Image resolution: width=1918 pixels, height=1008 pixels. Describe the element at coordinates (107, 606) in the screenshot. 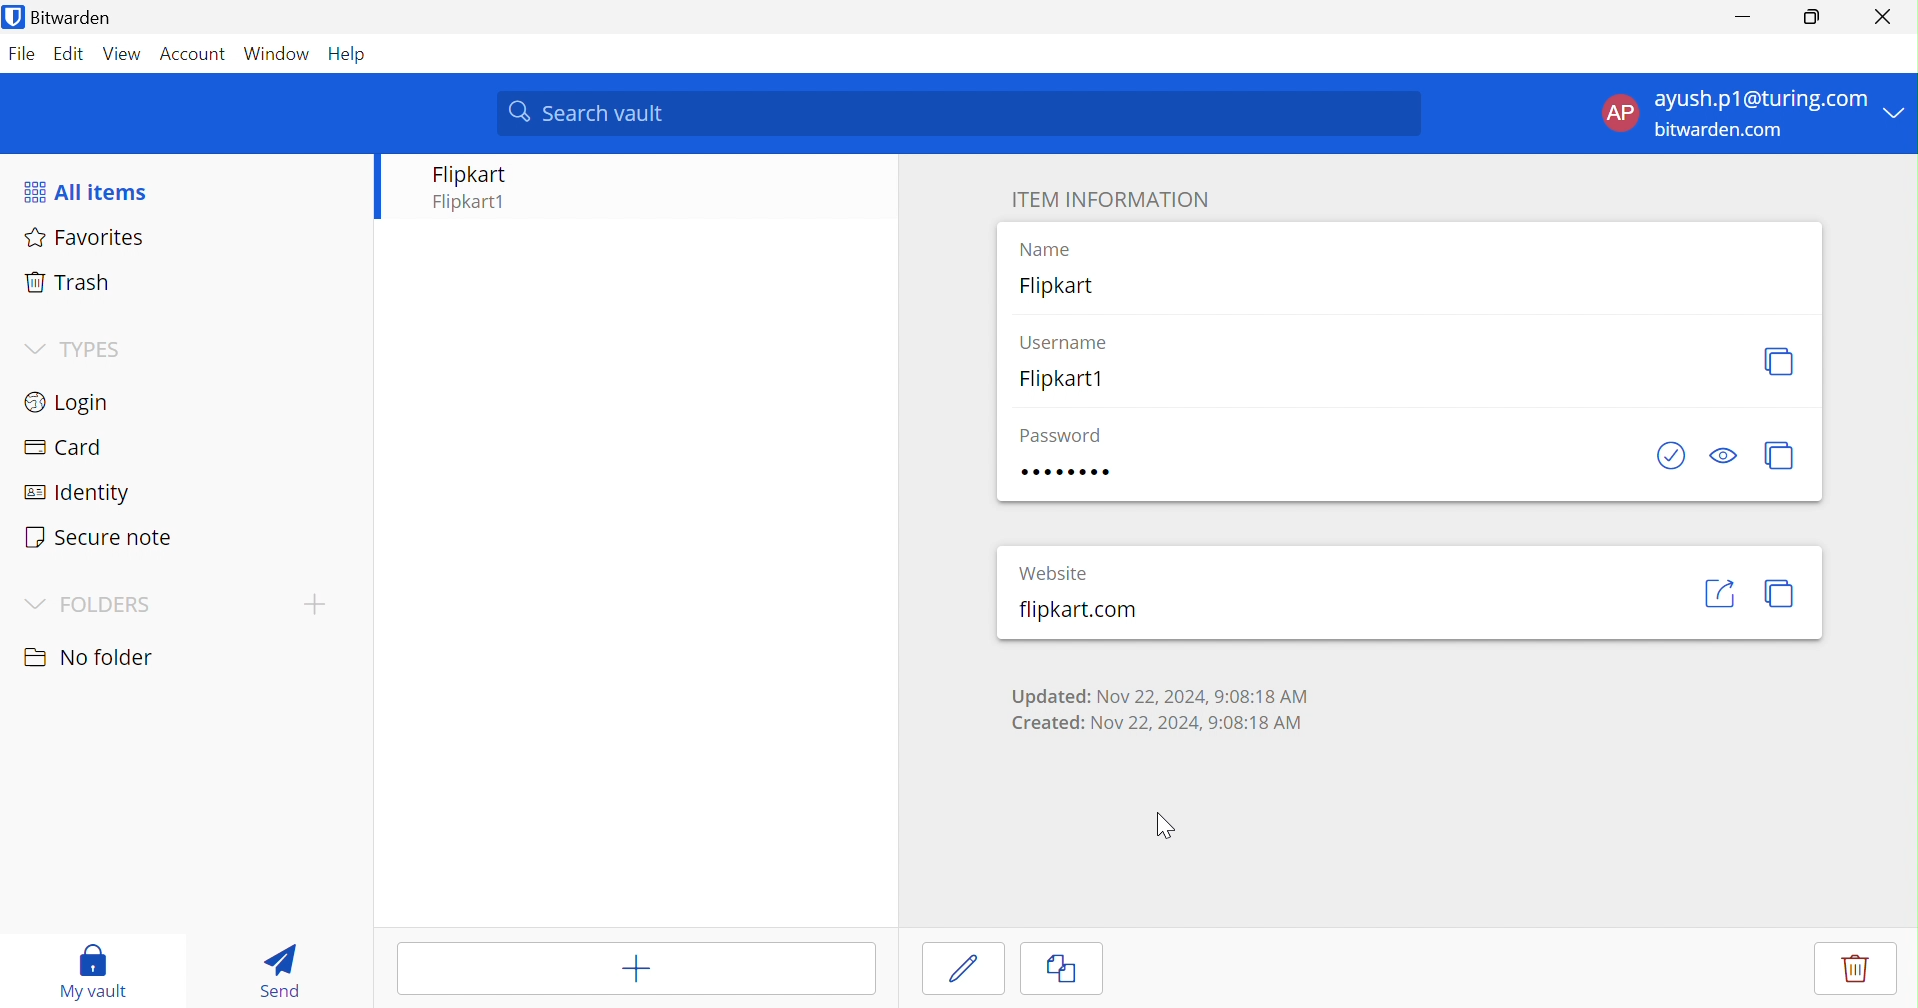

I see `FOLDERS` at that location.